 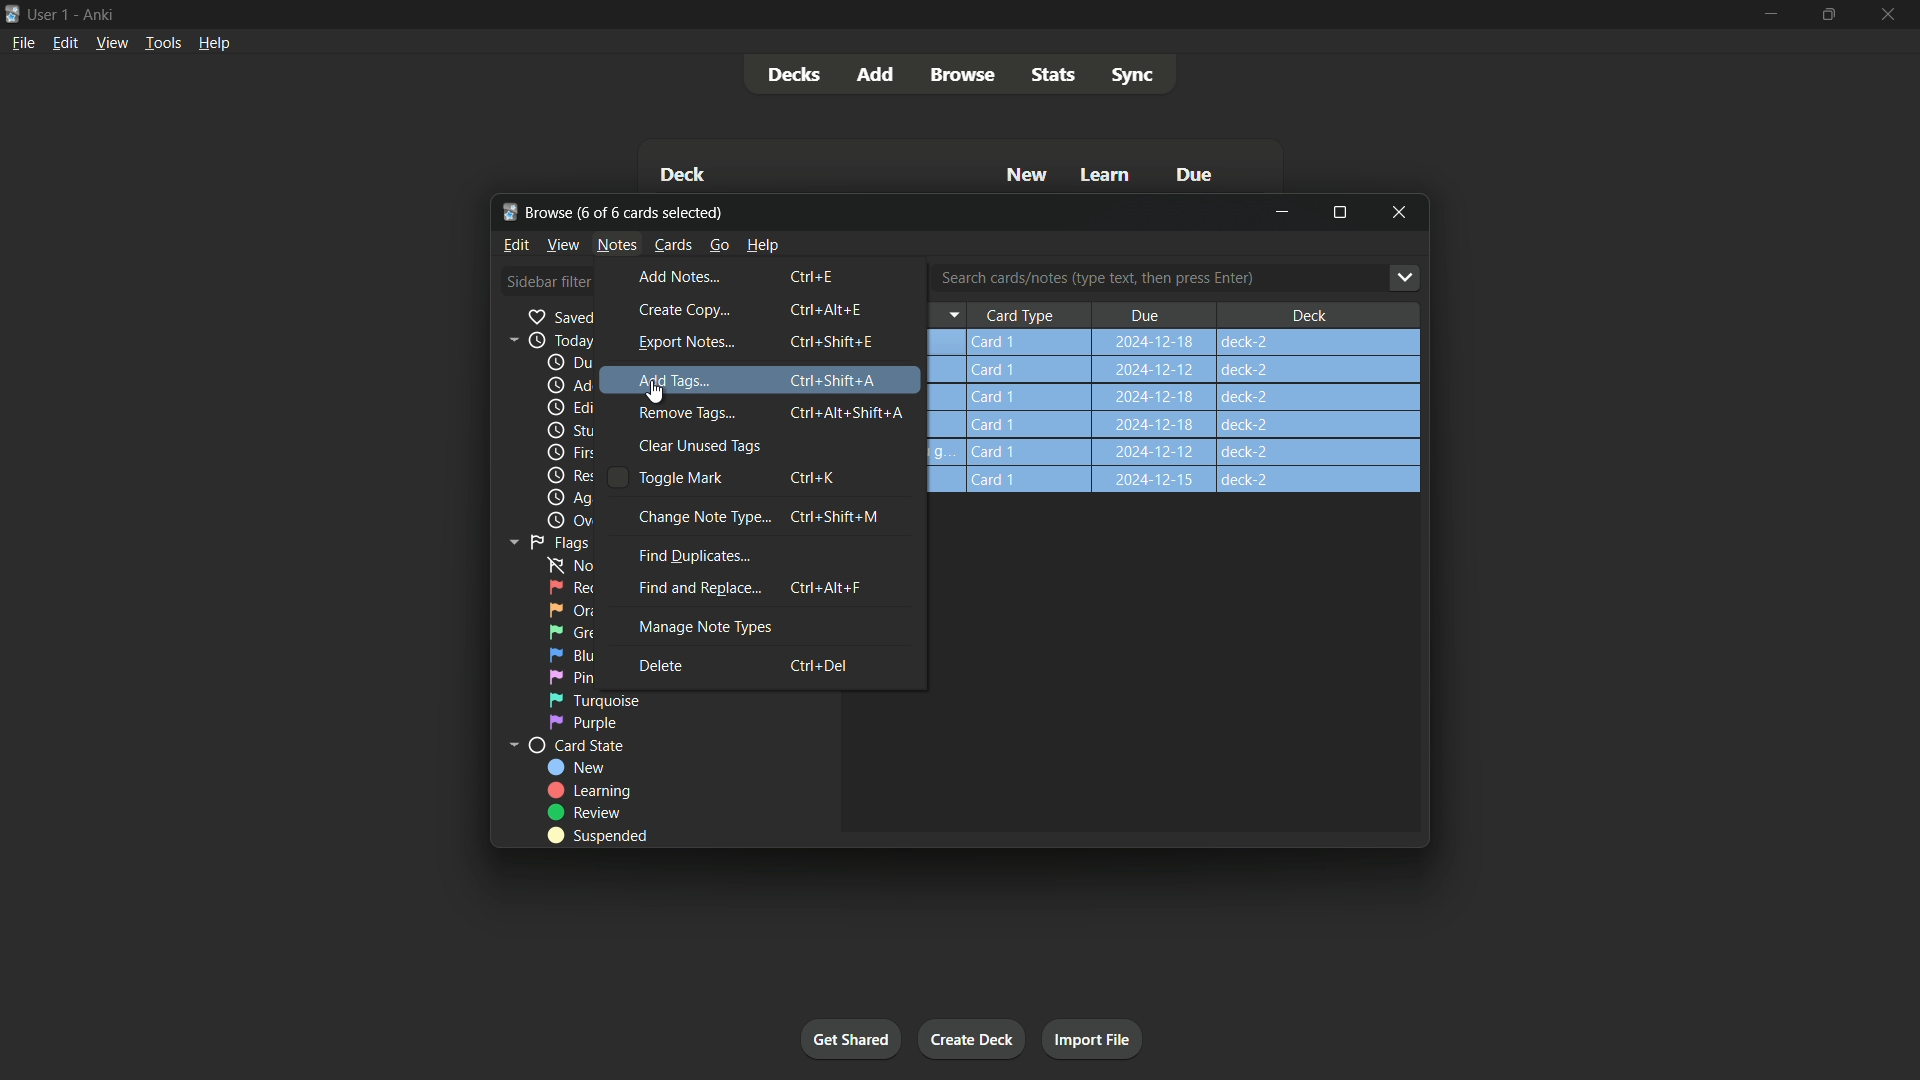 What do you see at coordinates (584, 476) in the screenshot?
I see `Rescheduled` at bounding box center [584, 476].